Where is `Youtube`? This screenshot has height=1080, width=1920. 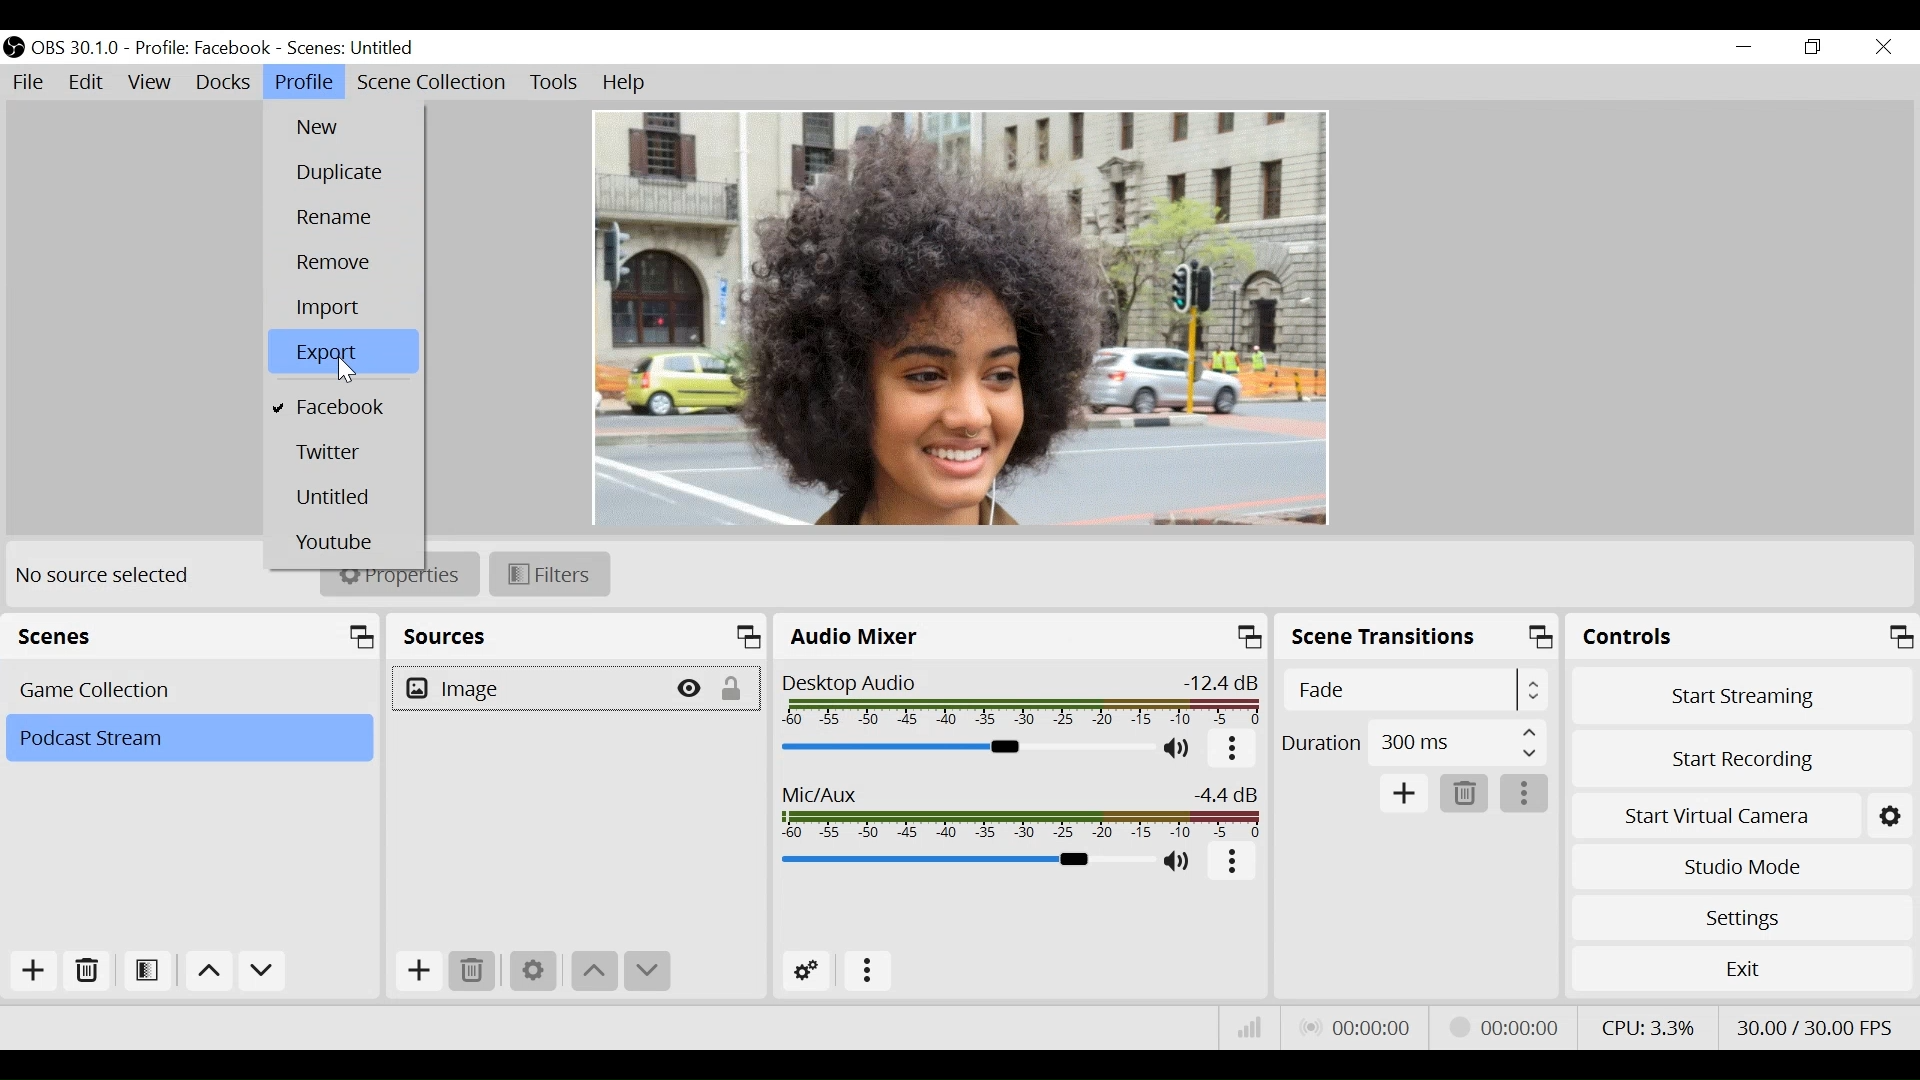 Youtube is located at coordinates (339, 546).